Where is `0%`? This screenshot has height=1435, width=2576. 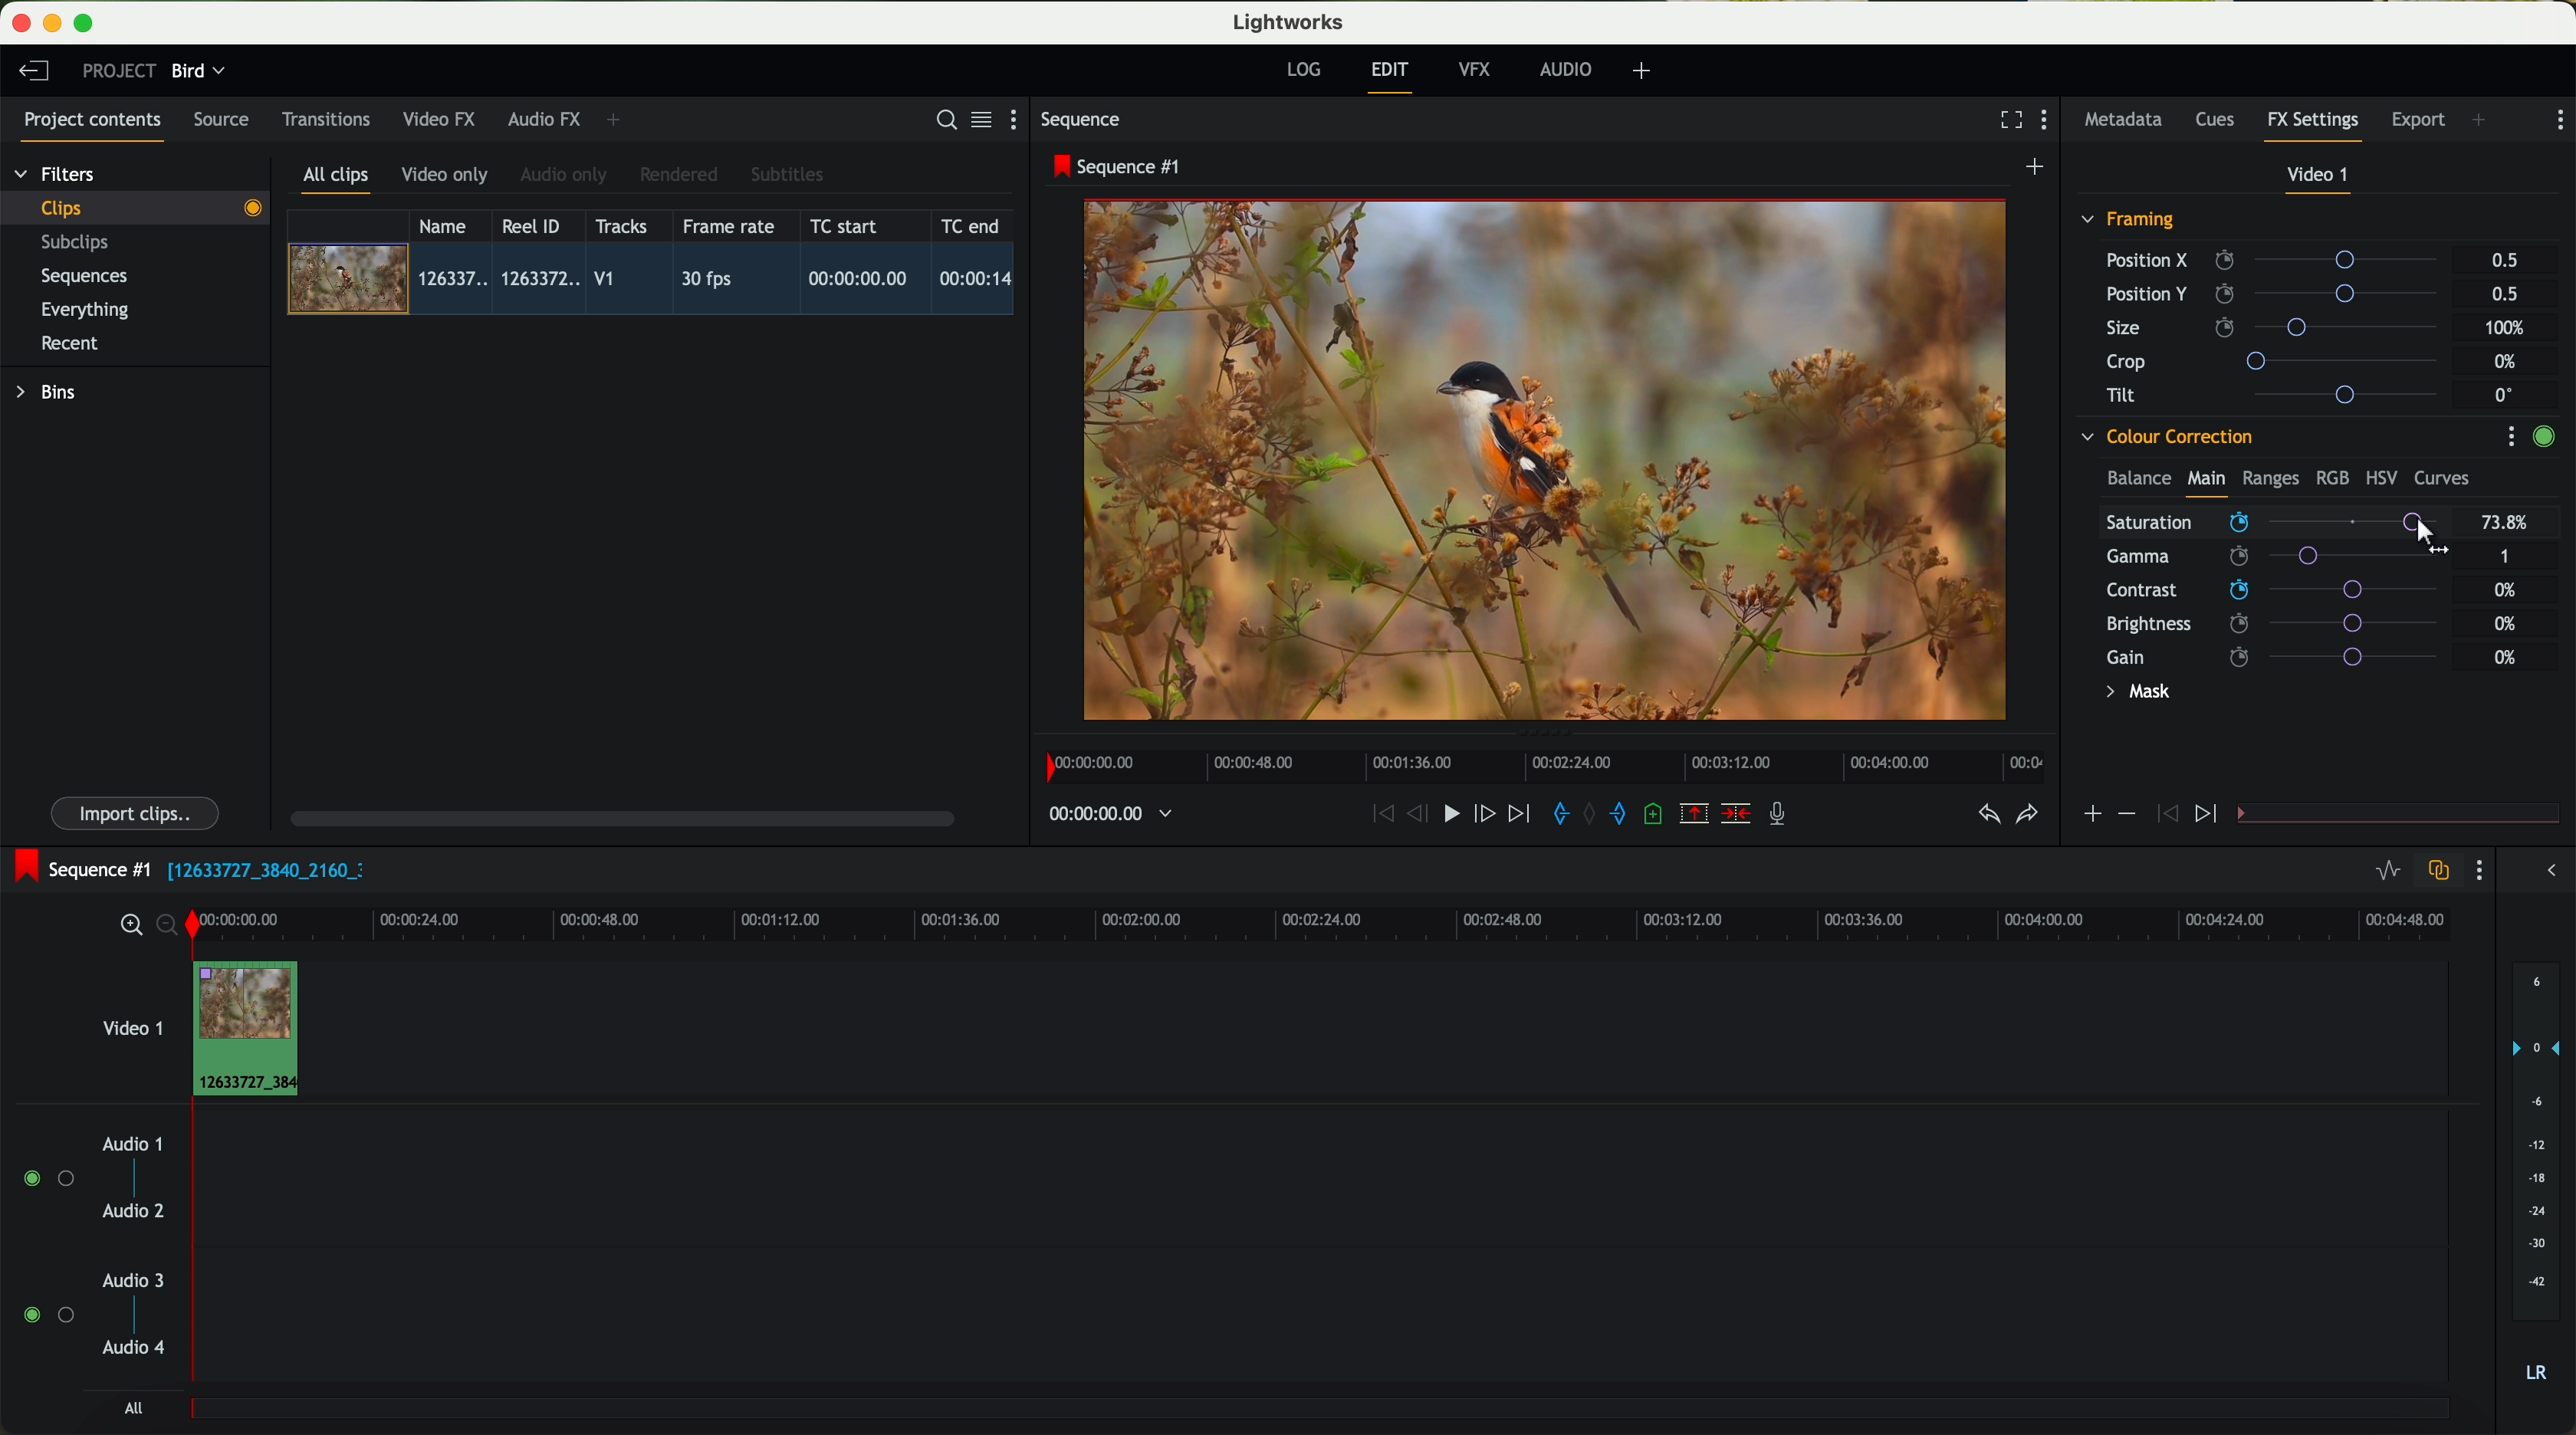
0% is located at coordinates (2508, 362).